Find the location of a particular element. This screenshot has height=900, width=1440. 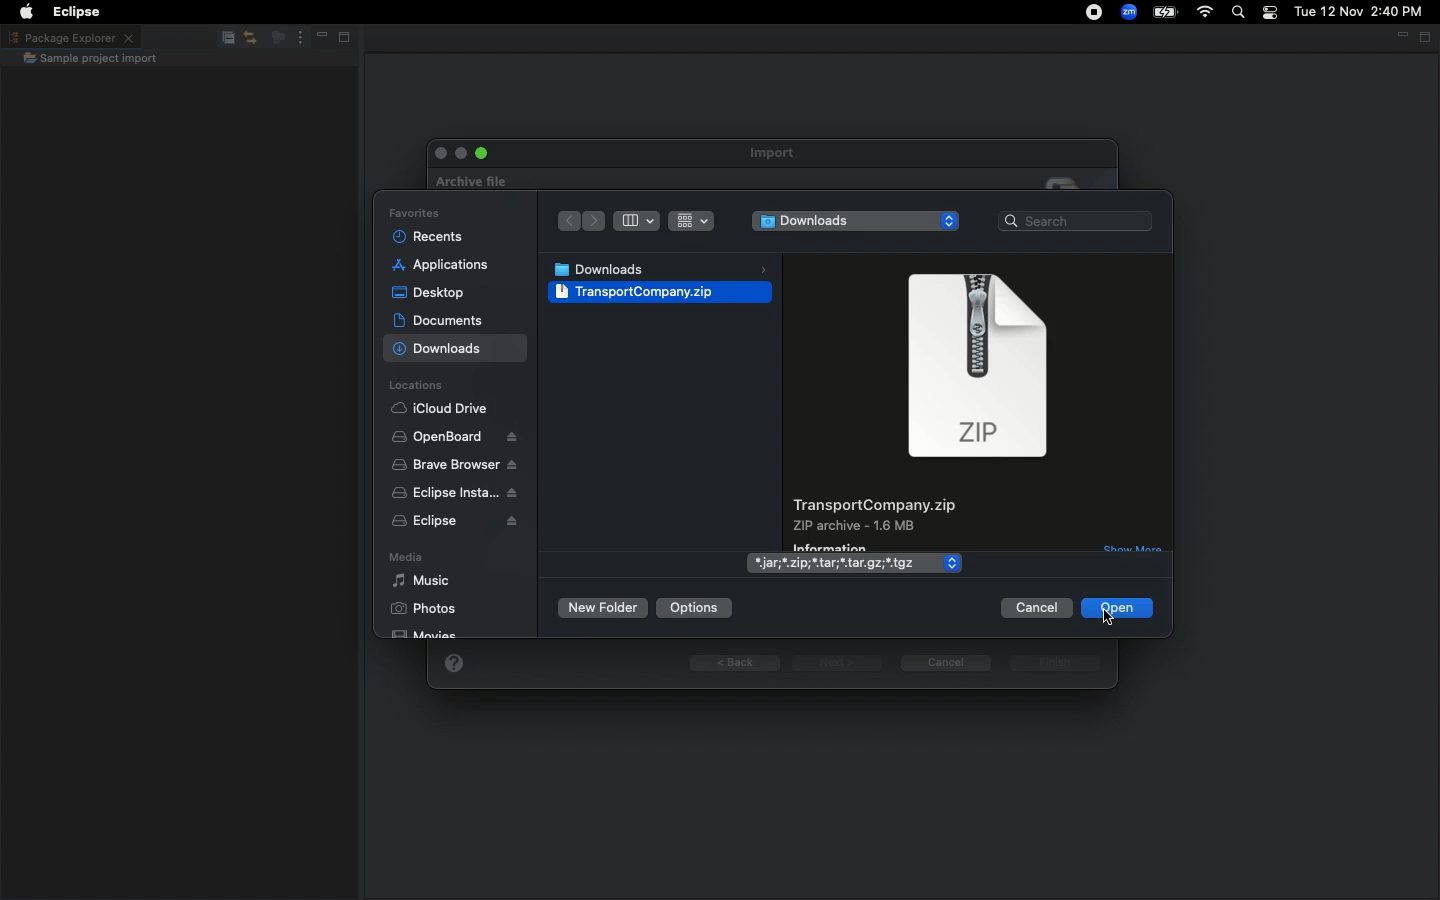

Favorites is located at coordinates (411, 213).